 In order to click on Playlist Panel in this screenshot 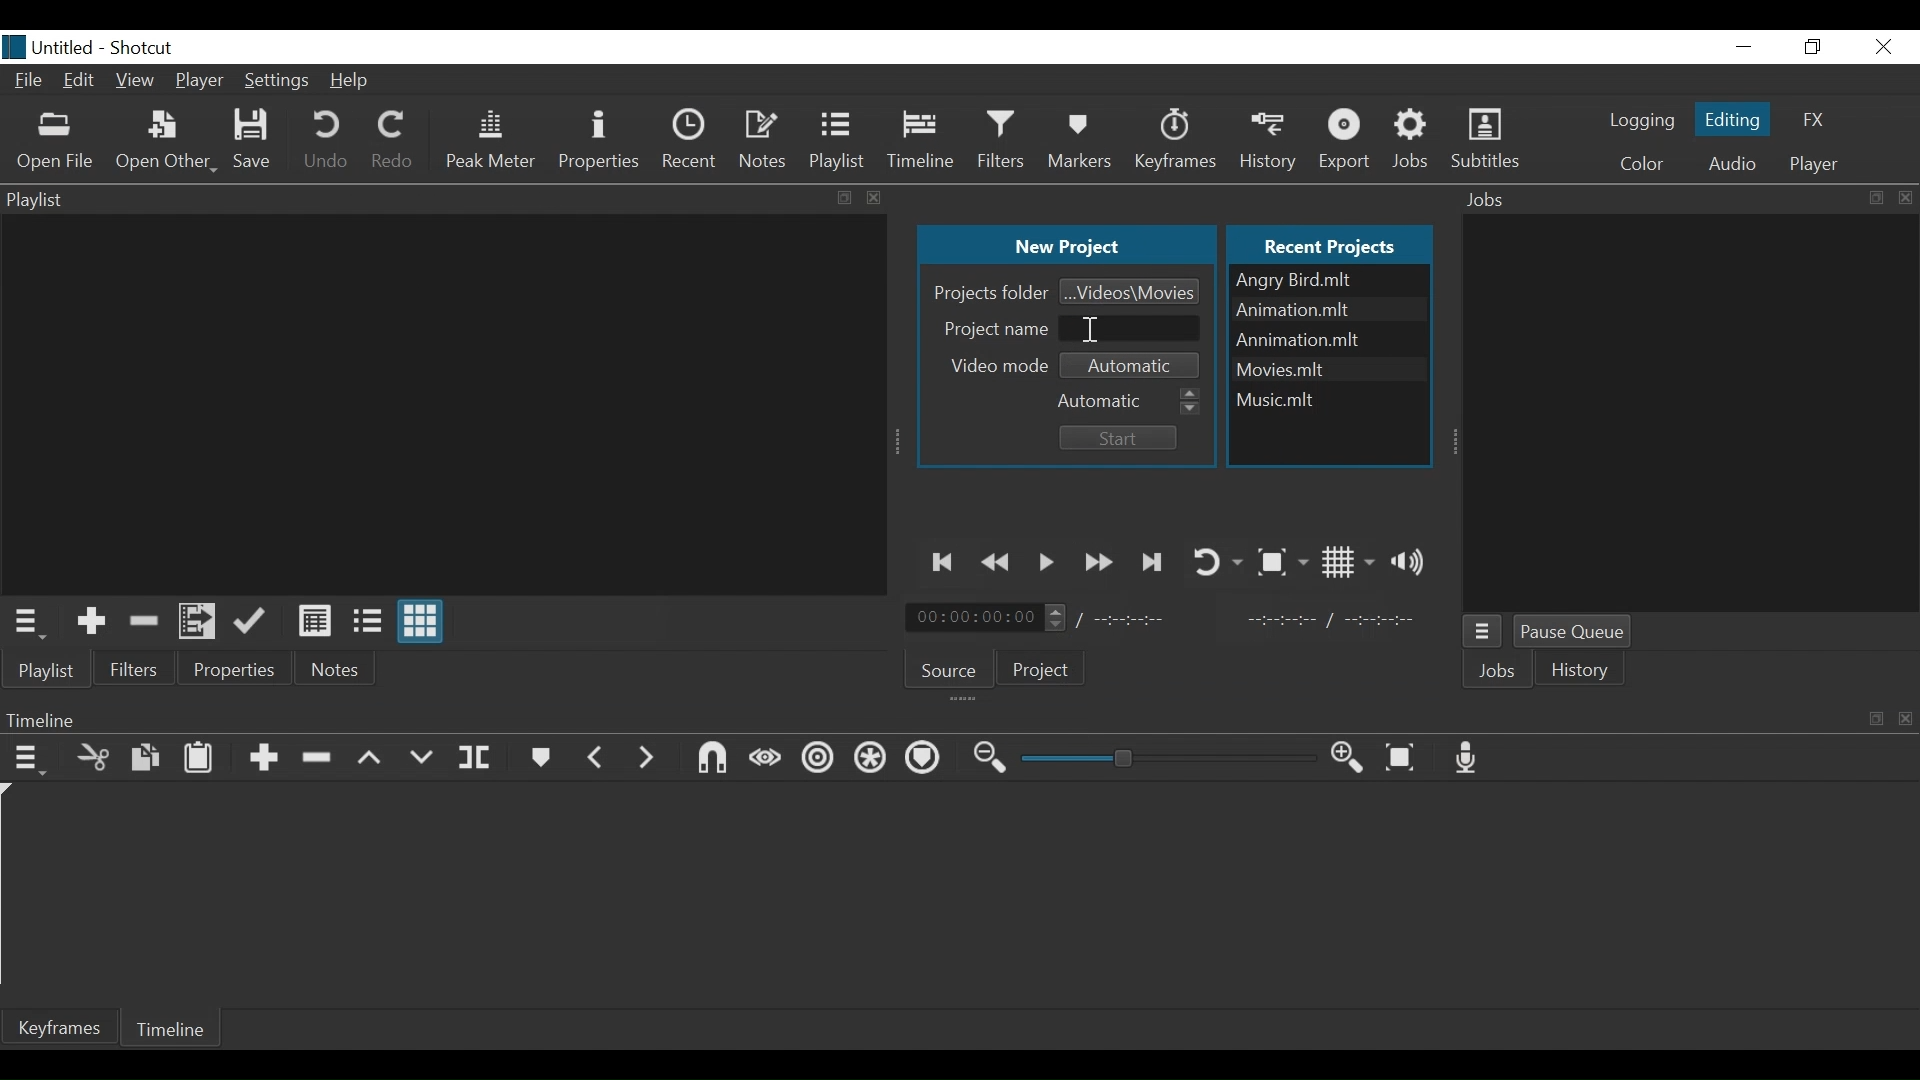, I will do `click(445, 198)`.